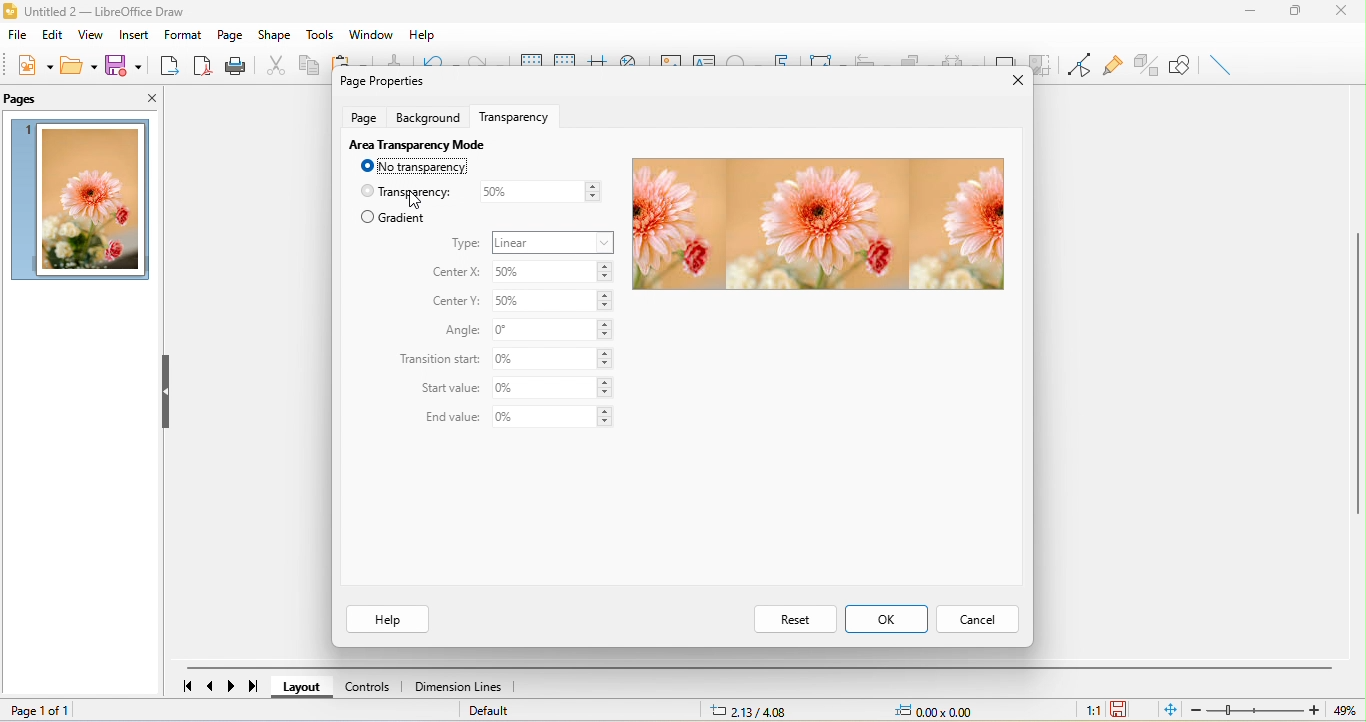 Image resolution: width=1366 pixels, height=722 pixels. What do you see at coordinates (380, 80) in the screenshot?
I see `page properties` at bounding box center [380, 80].